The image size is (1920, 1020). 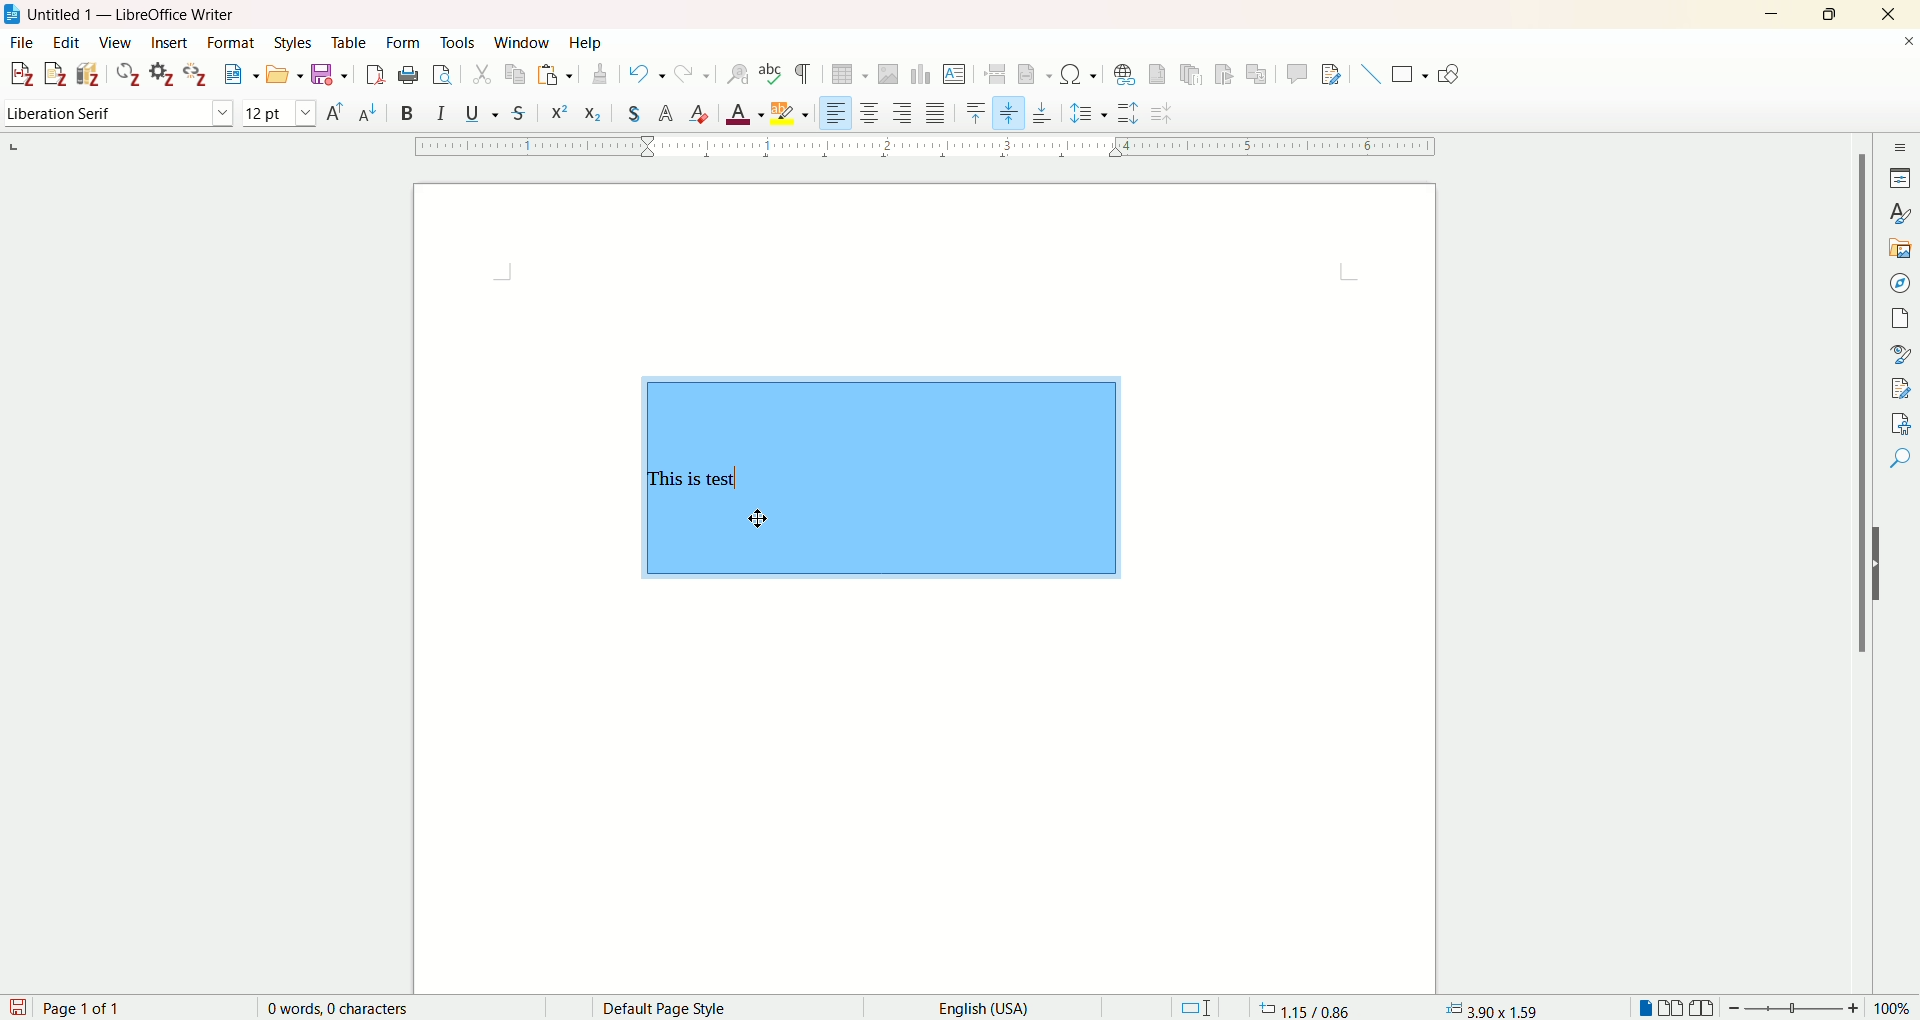 What do you see at coordinates (406, 41) in the screenshot?
I see `forms` at bounding box center [406, 41].